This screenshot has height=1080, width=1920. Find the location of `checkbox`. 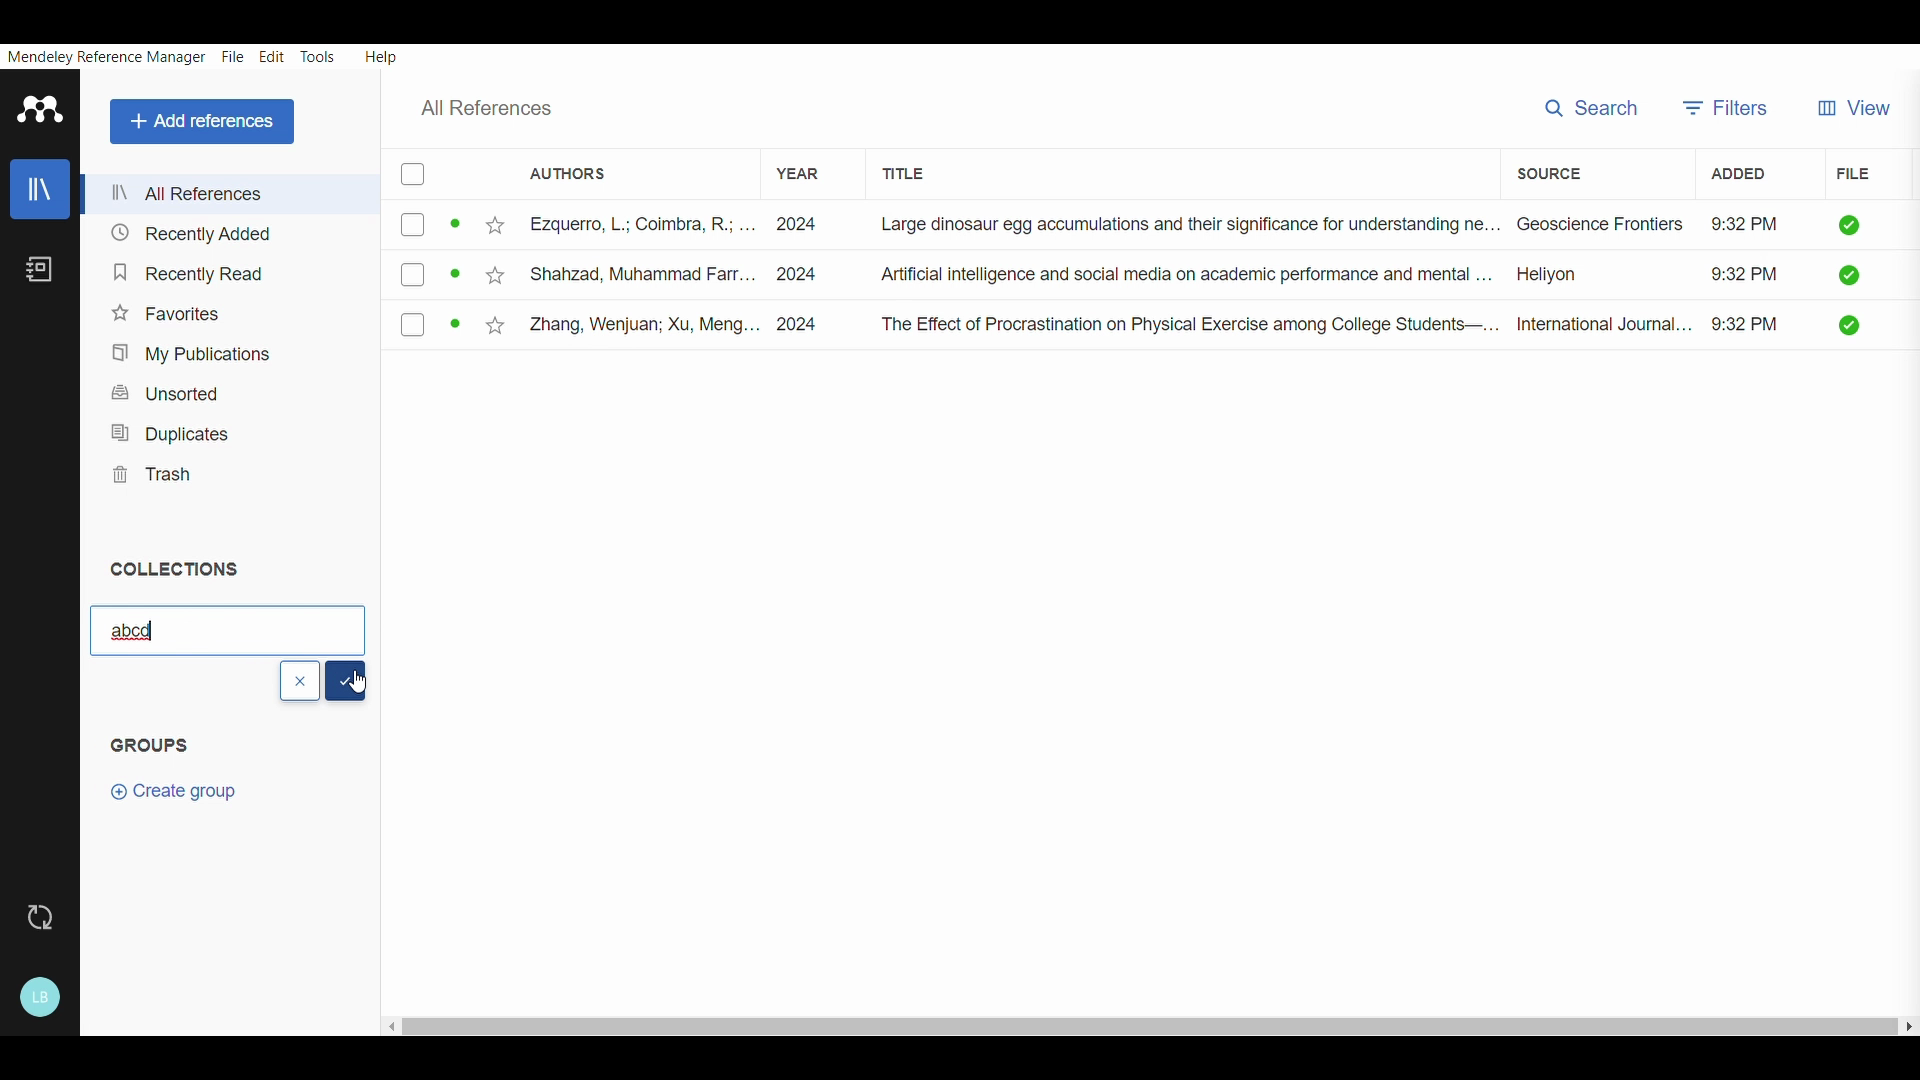

checkbox is located at coordinates (433, 325).